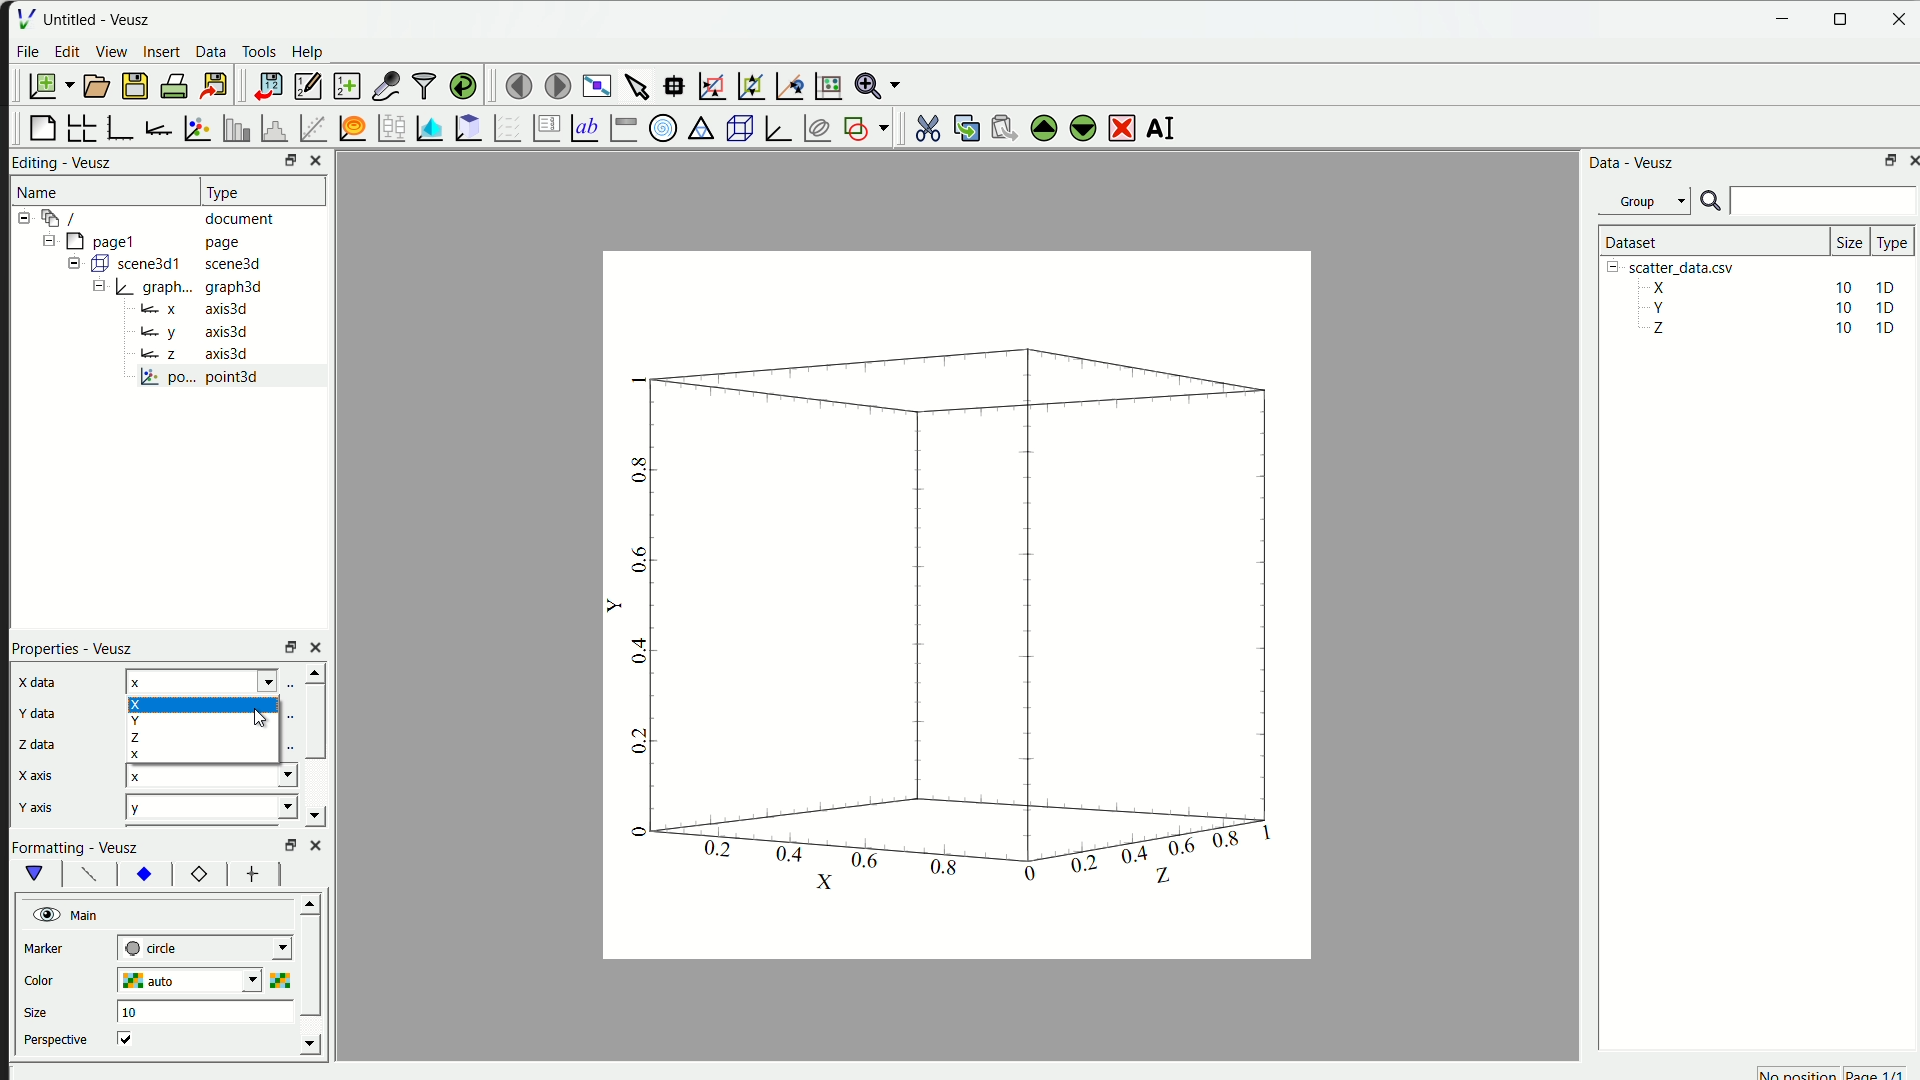 The width and height of the screenshot is (1920, 1080). I want to click on Data - Veusz, so click(1628, 163).